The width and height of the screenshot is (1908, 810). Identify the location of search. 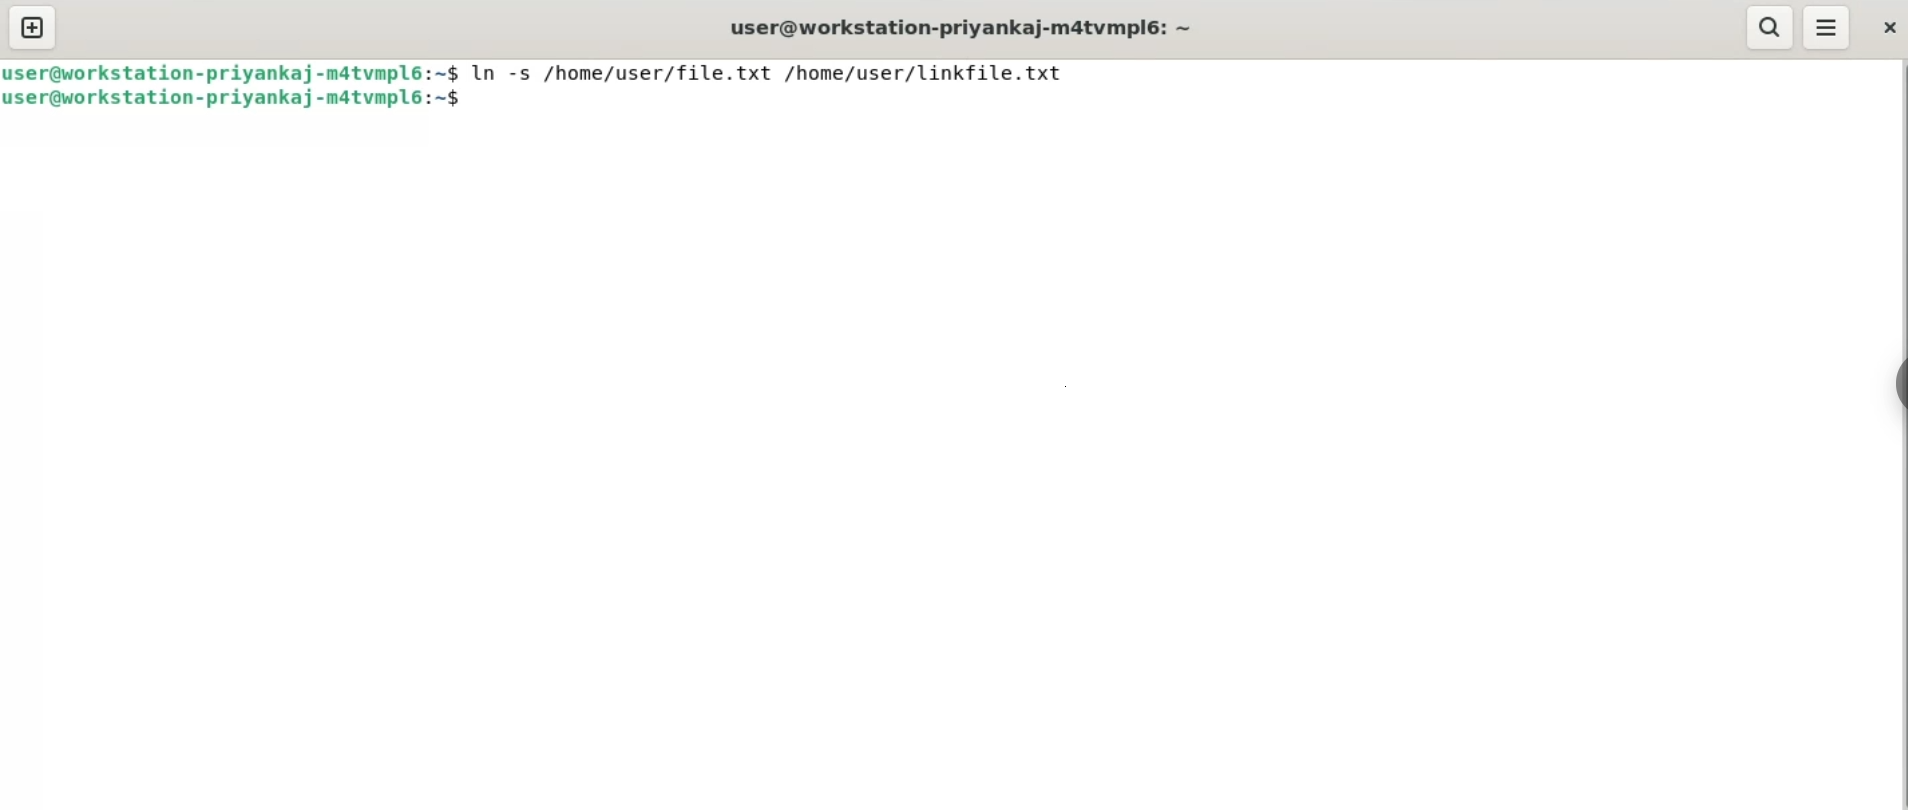
(1769, 27).